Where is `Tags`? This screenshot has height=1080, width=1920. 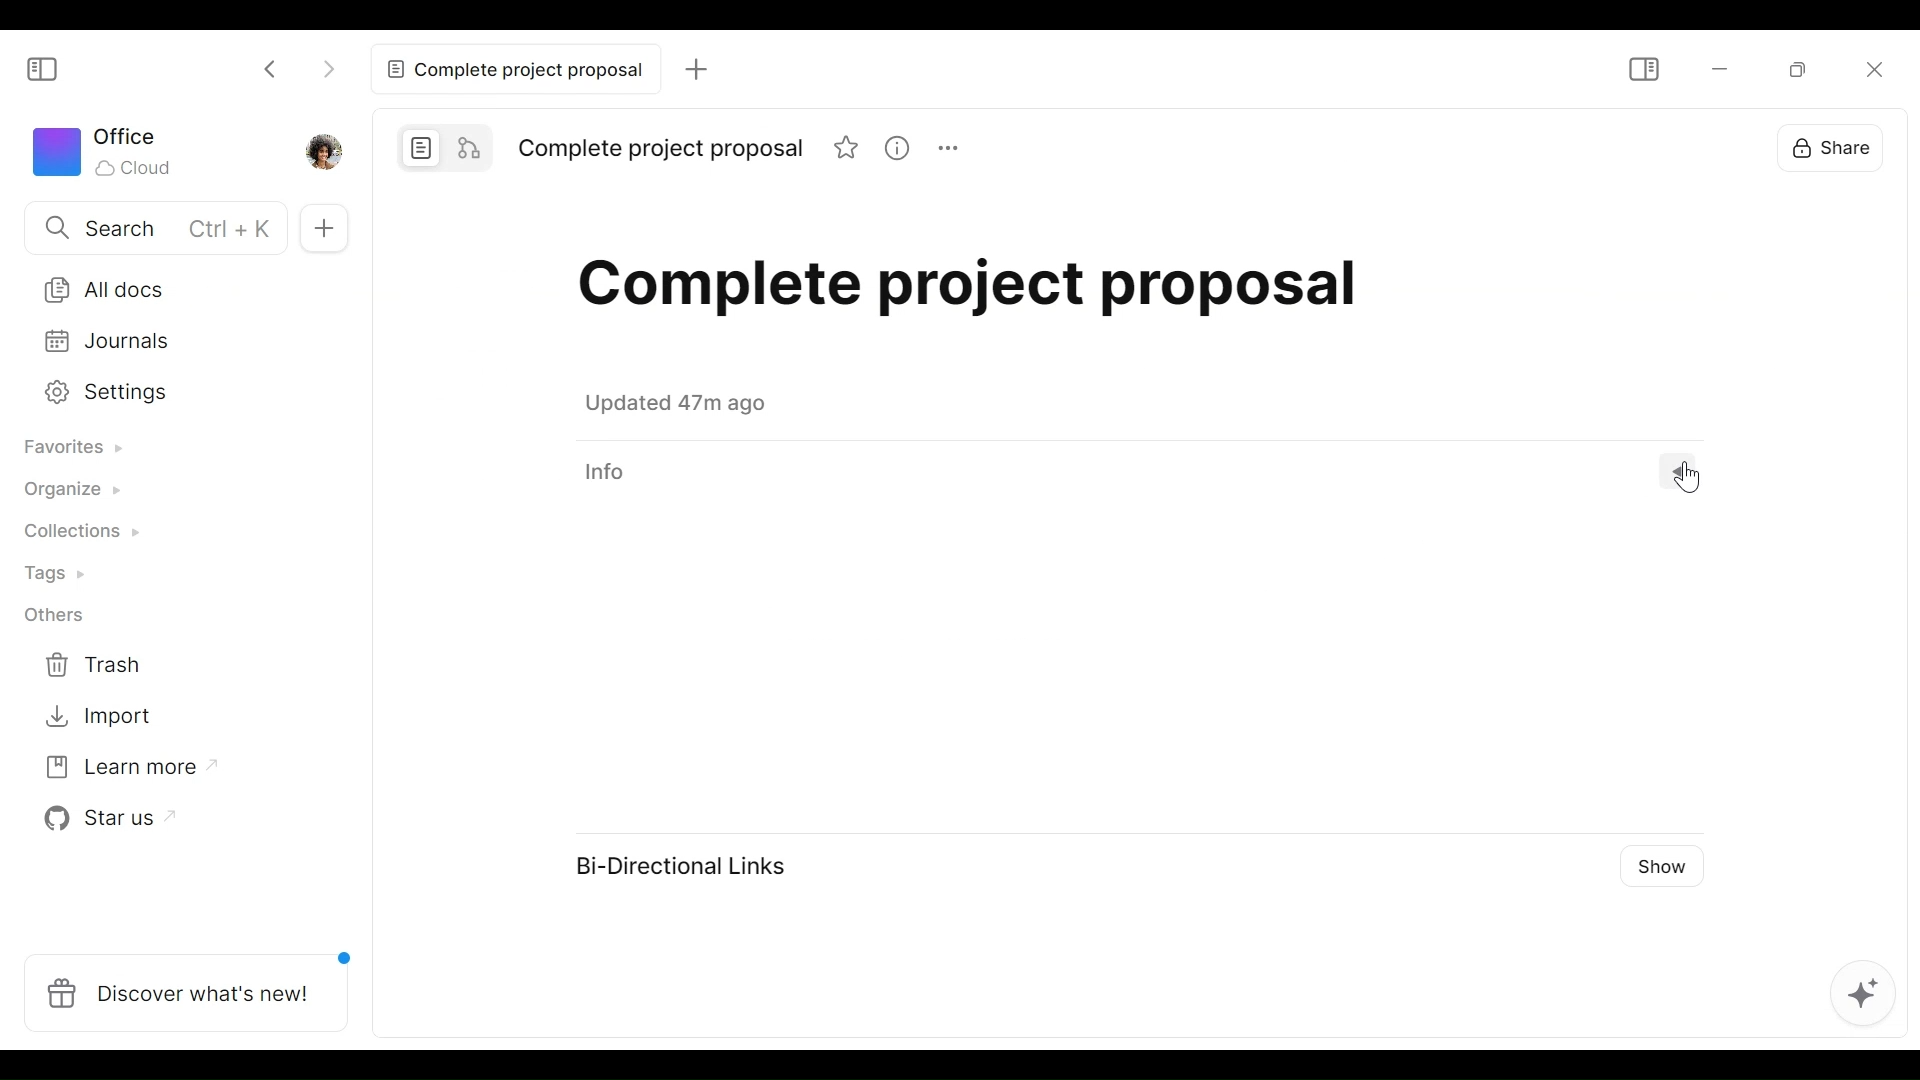
Tags is located at coordinates (62, 574).